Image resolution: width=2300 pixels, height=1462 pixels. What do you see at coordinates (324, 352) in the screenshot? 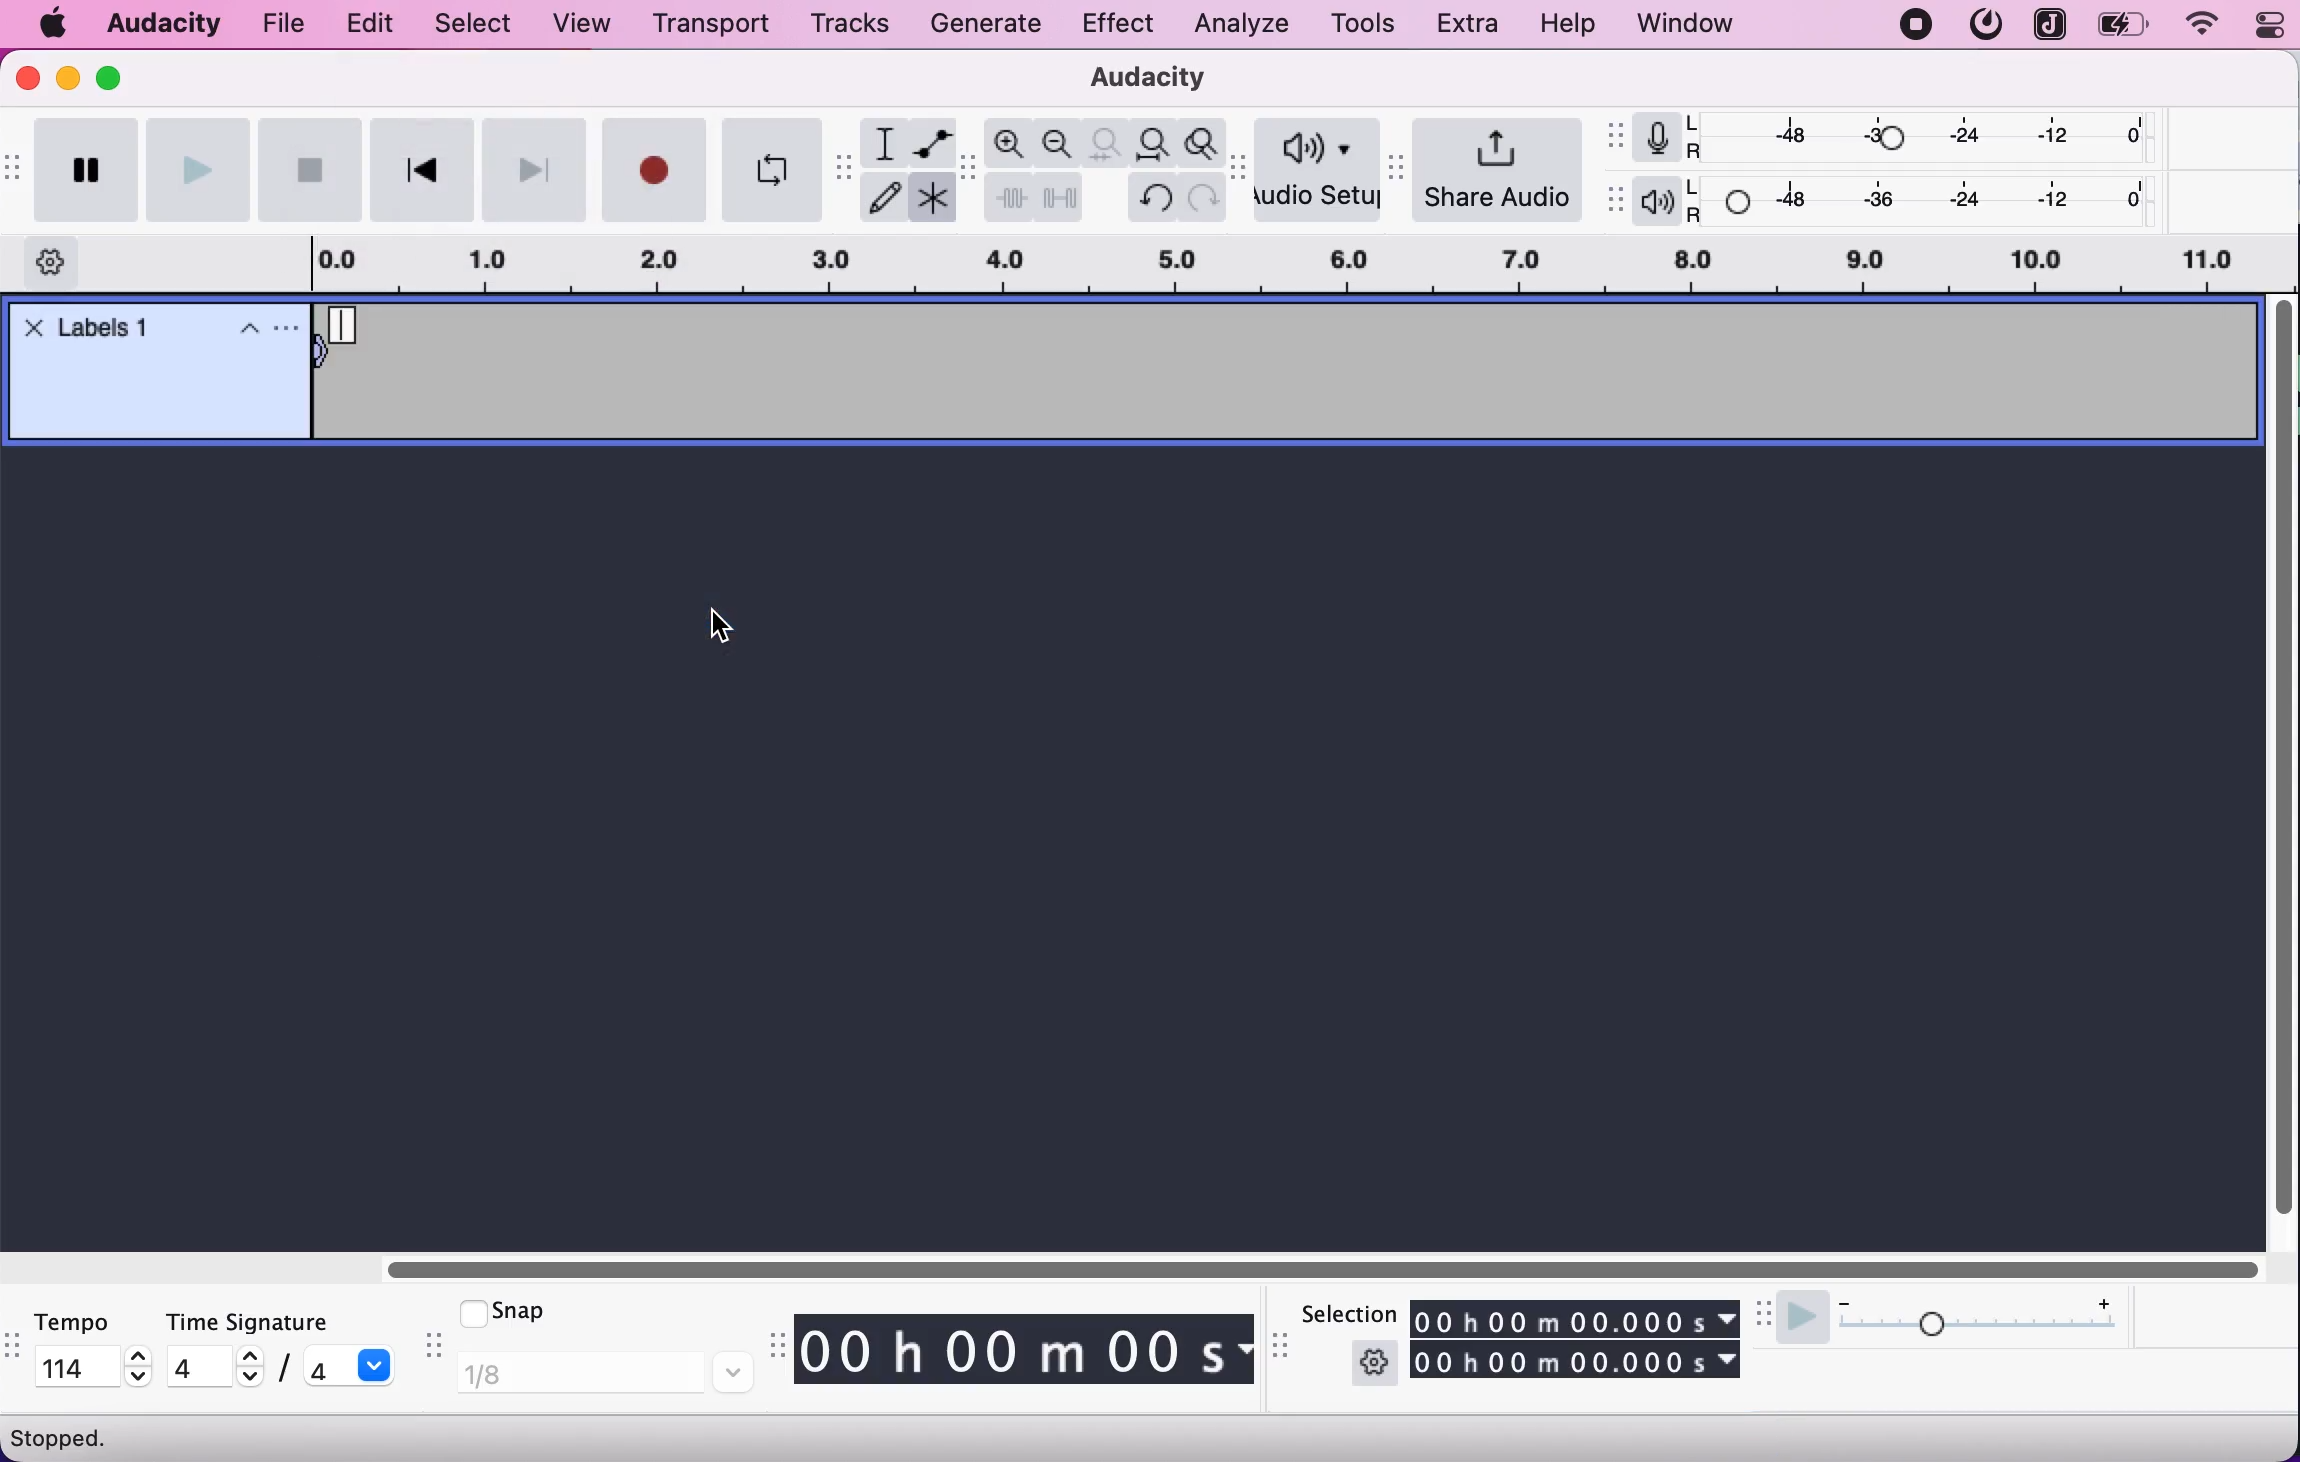
I see `move selection` at bounding box center [324, 352].